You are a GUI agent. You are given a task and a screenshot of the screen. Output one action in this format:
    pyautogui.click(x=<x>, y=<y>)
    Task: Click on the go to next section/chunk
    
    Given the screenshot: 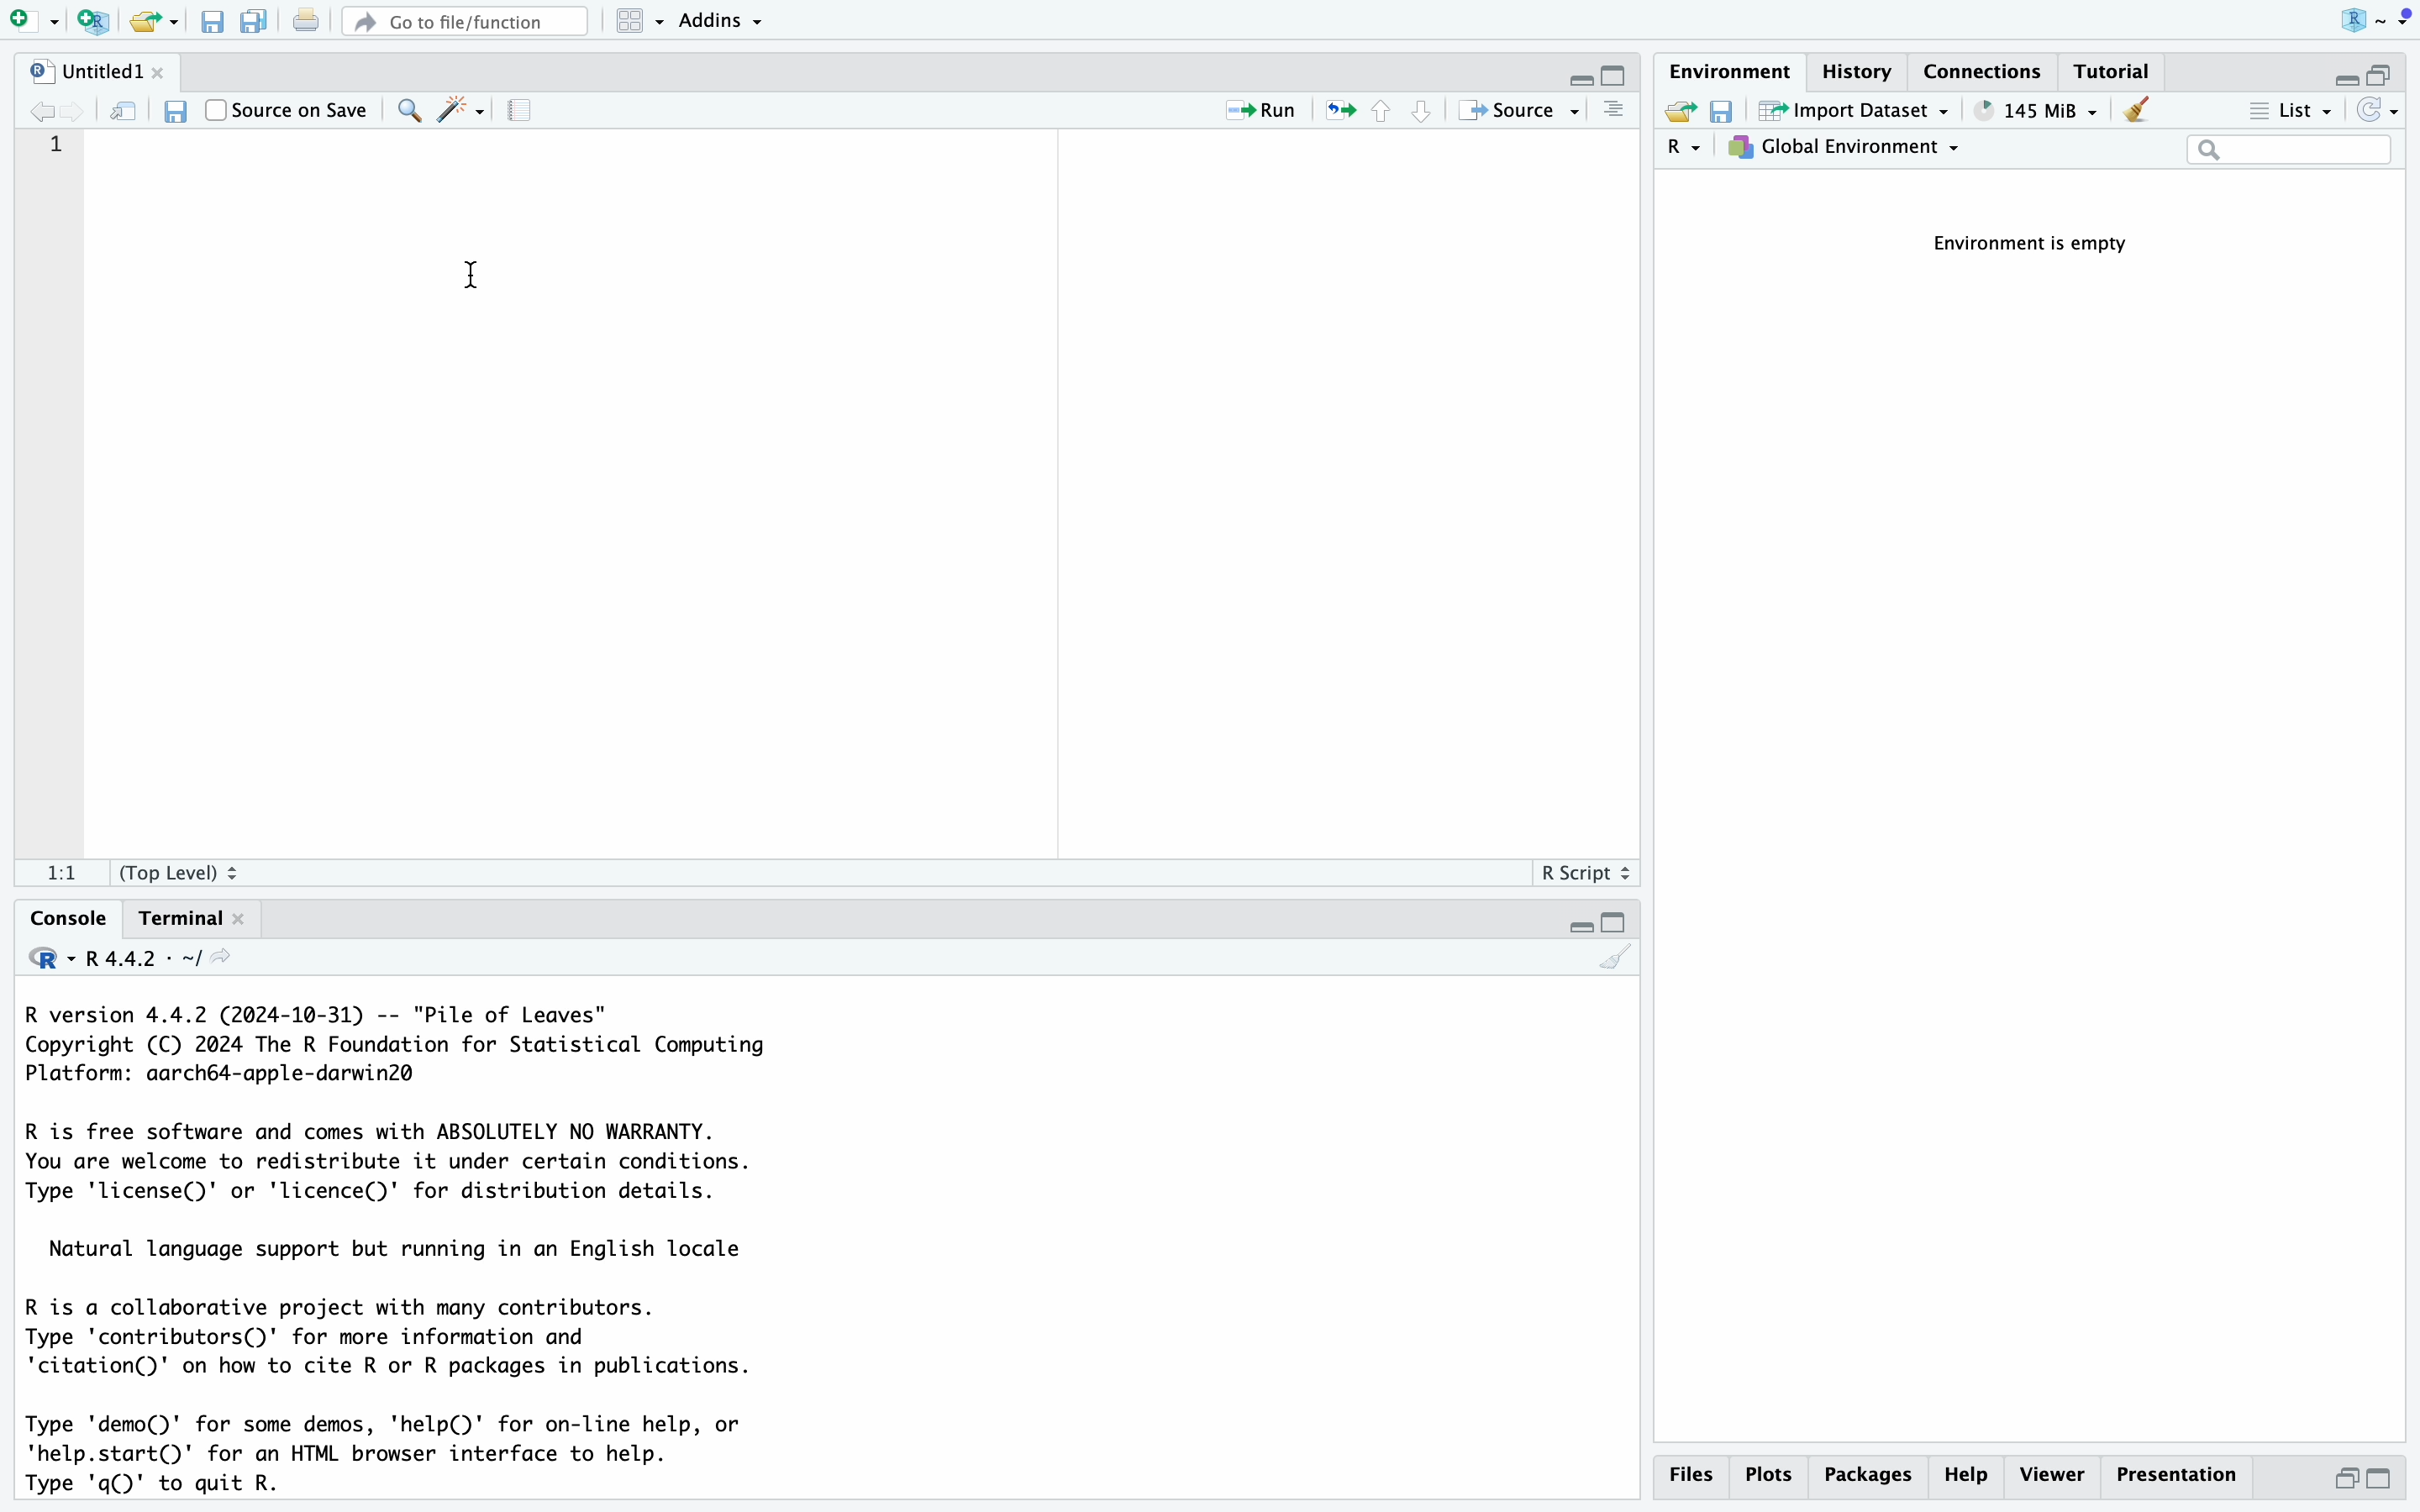 What is the action you would take?
    pyautogui.click(x=1425, y=119)
    